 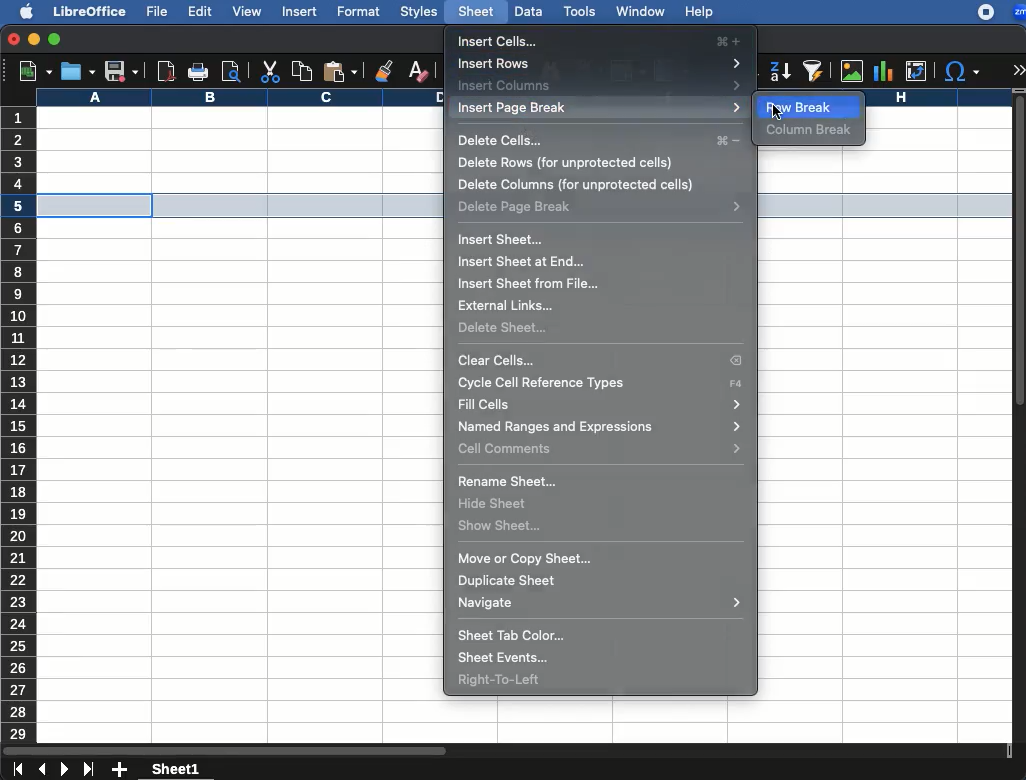 I want to click on add, so click(x=120, y=771).